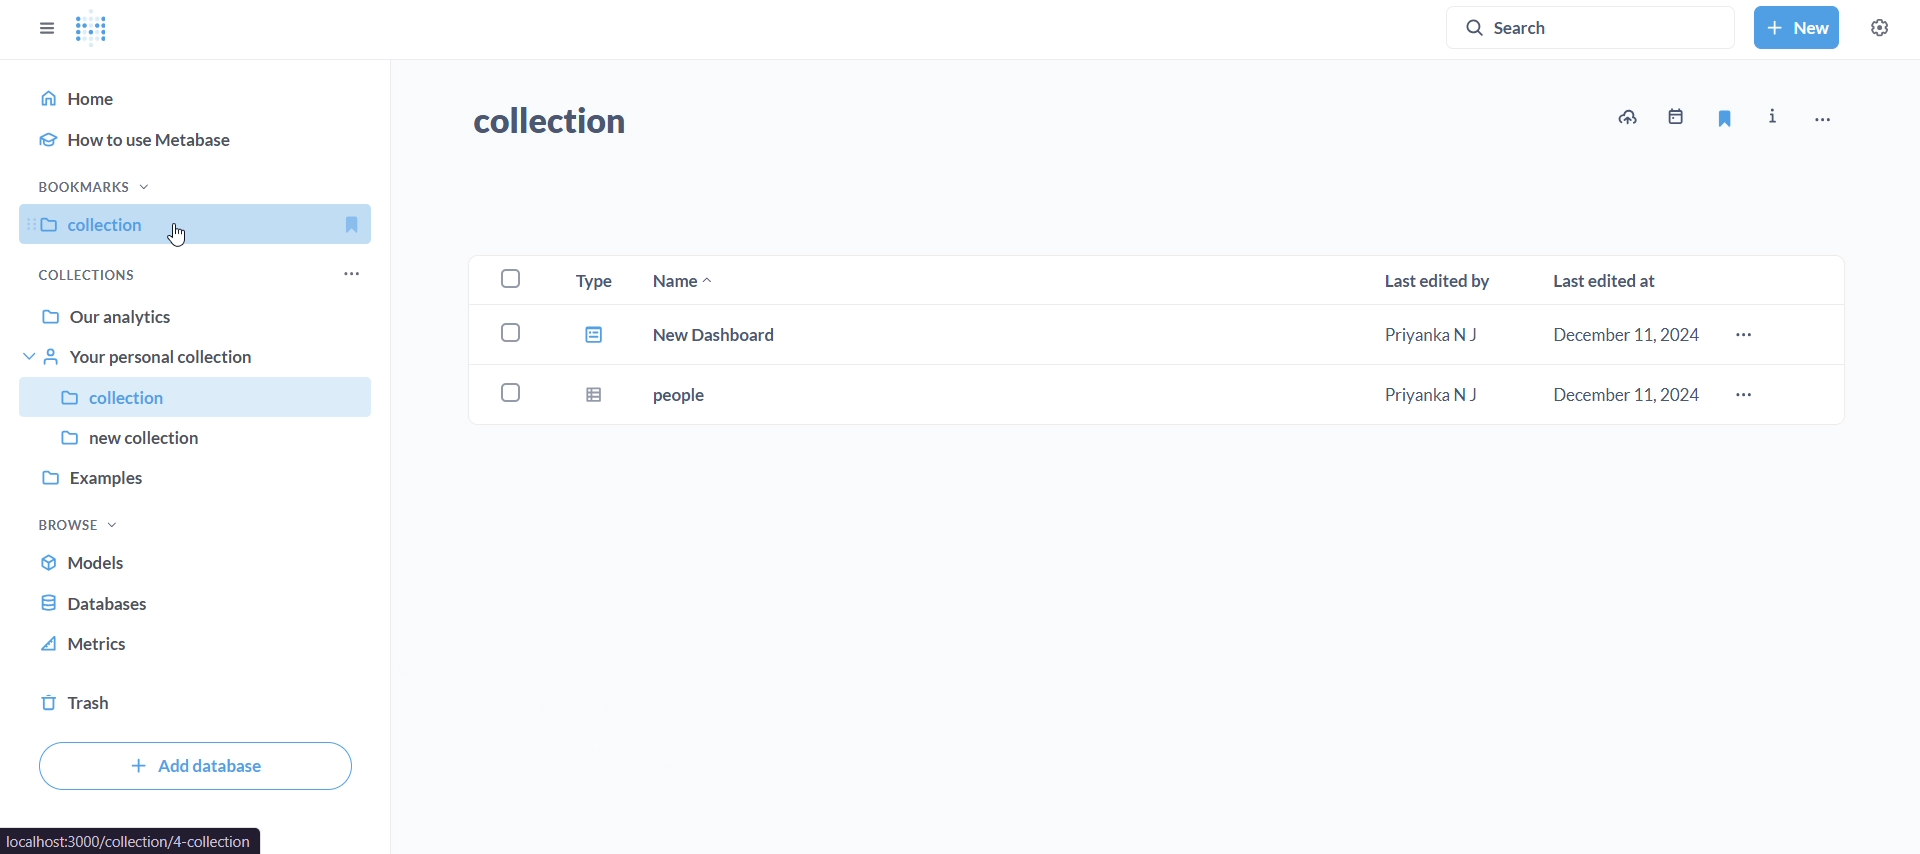 Image resolution: width=1920 pixels, height=854 pixels. Describe the element at coordinates (175, 602) in the screenshot. I see `database` at that location.